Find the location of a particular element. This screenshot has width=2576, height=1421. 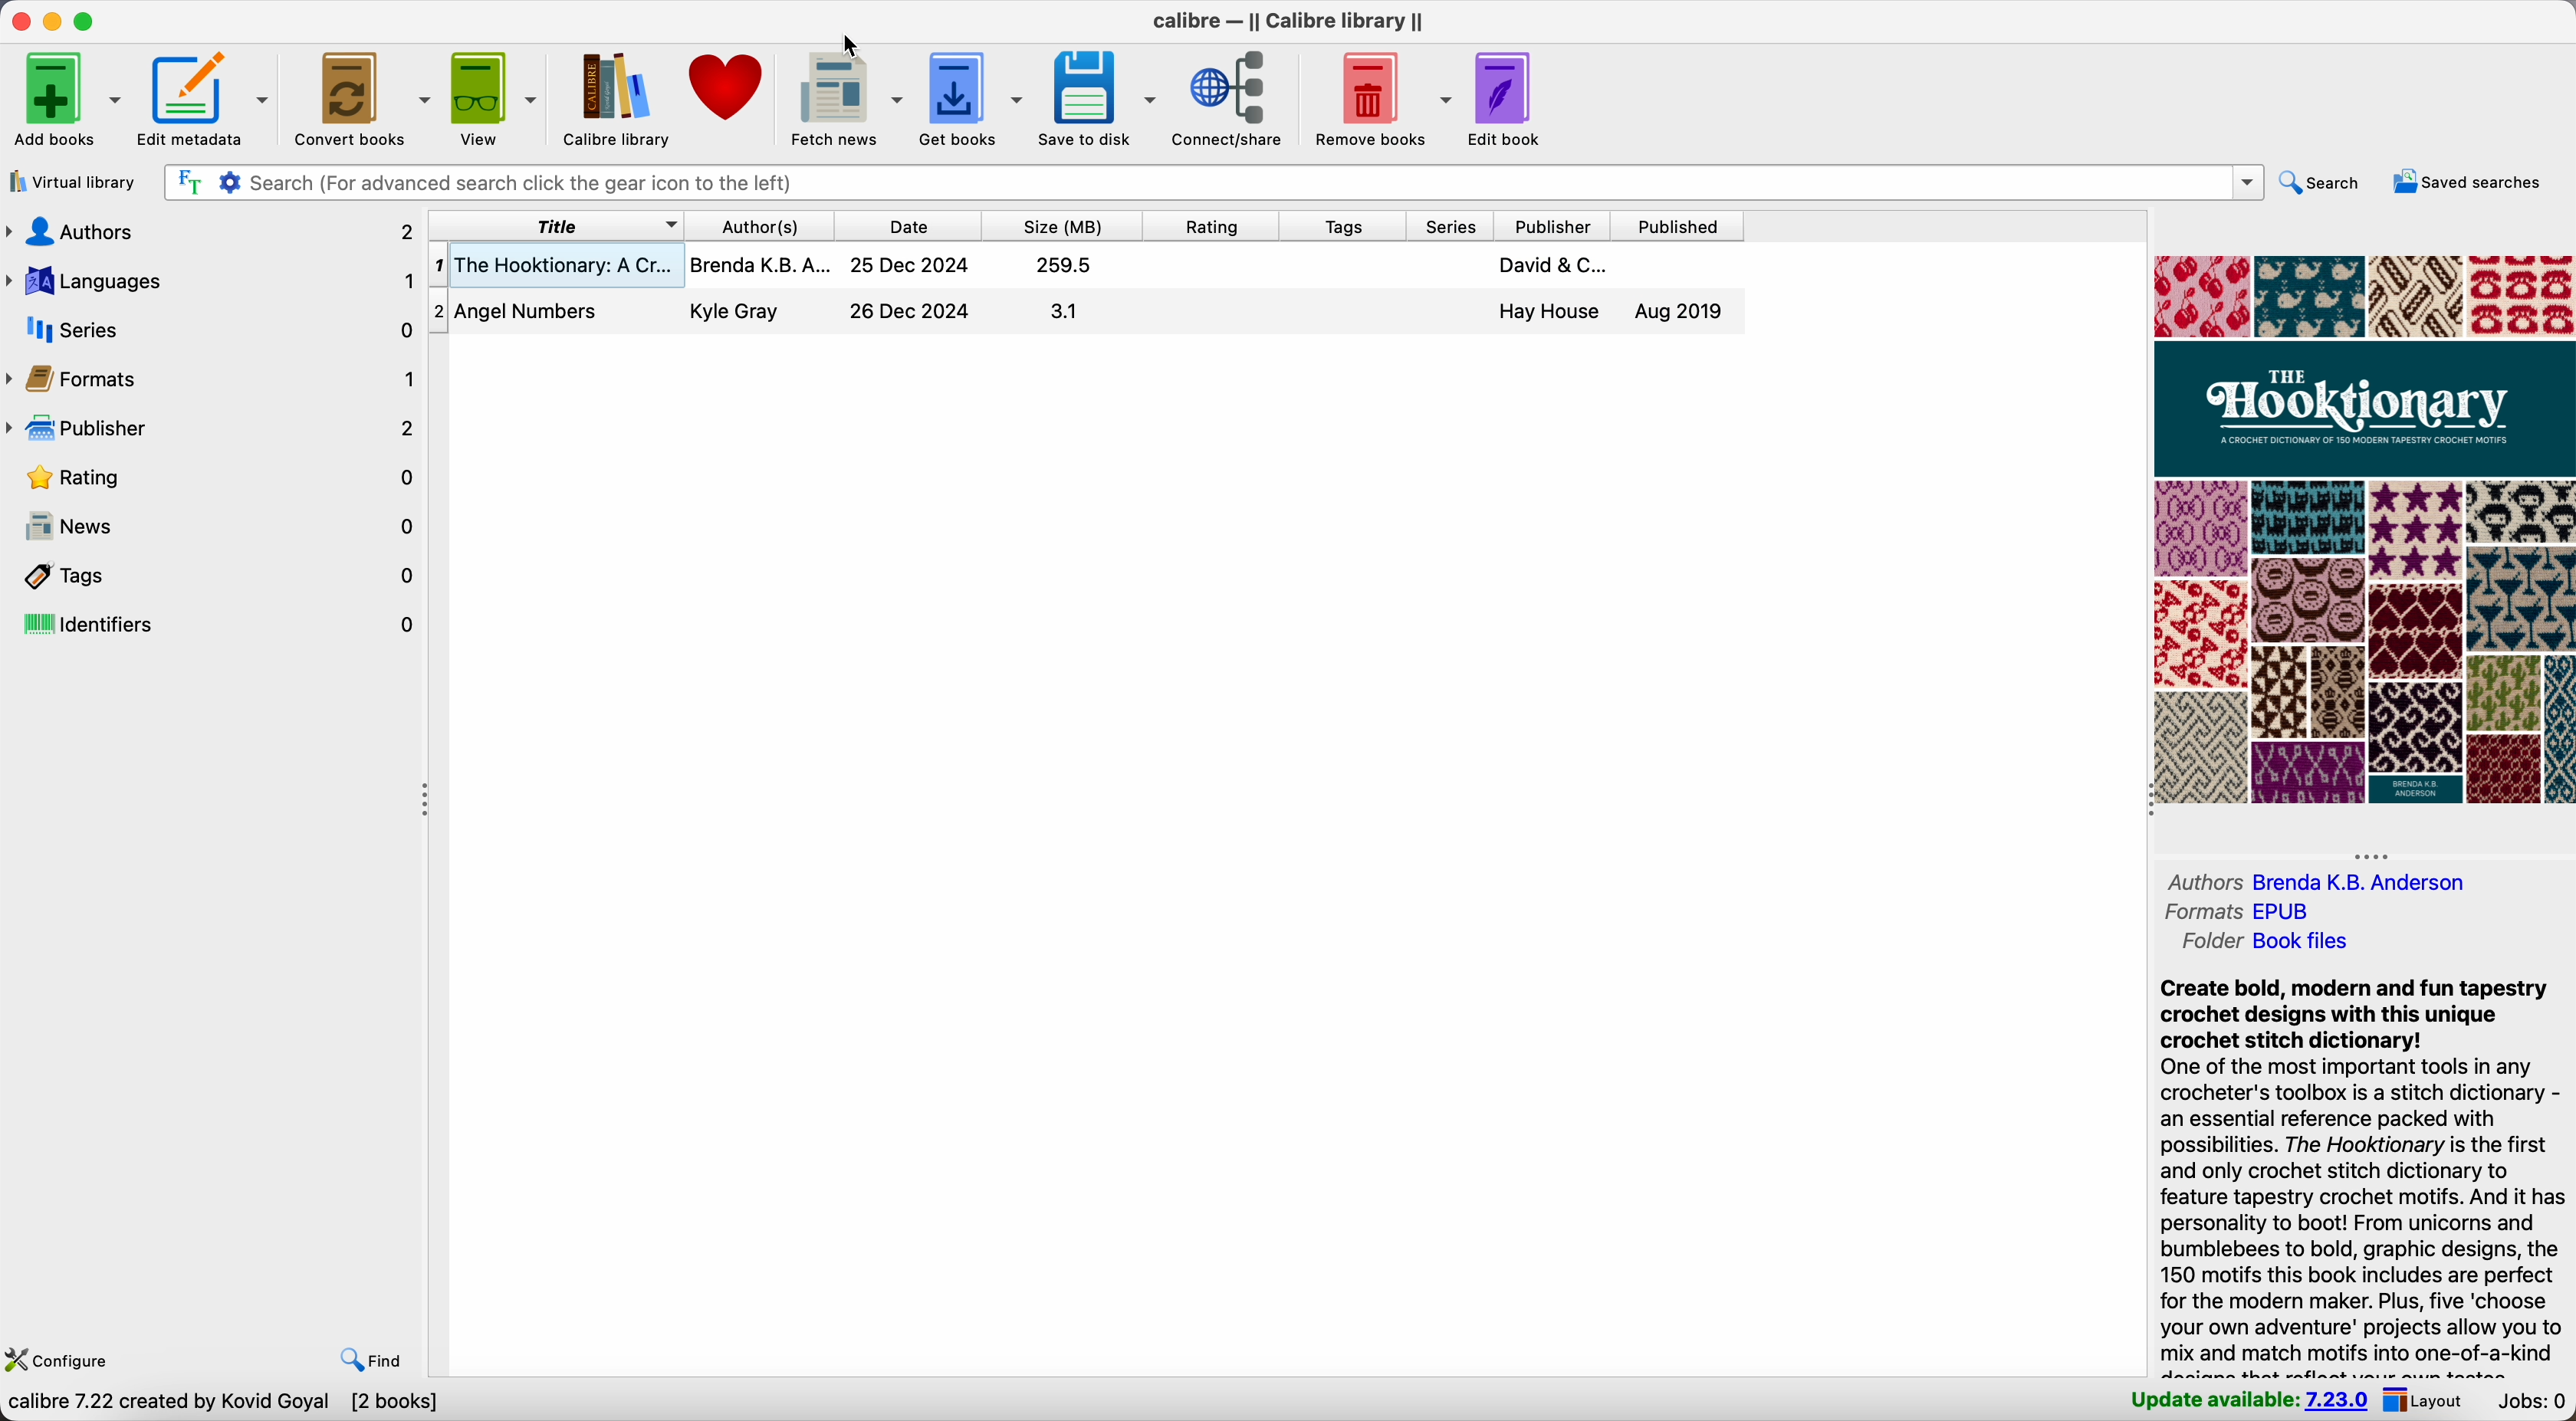

convert books is located at coordinates (358, 96).